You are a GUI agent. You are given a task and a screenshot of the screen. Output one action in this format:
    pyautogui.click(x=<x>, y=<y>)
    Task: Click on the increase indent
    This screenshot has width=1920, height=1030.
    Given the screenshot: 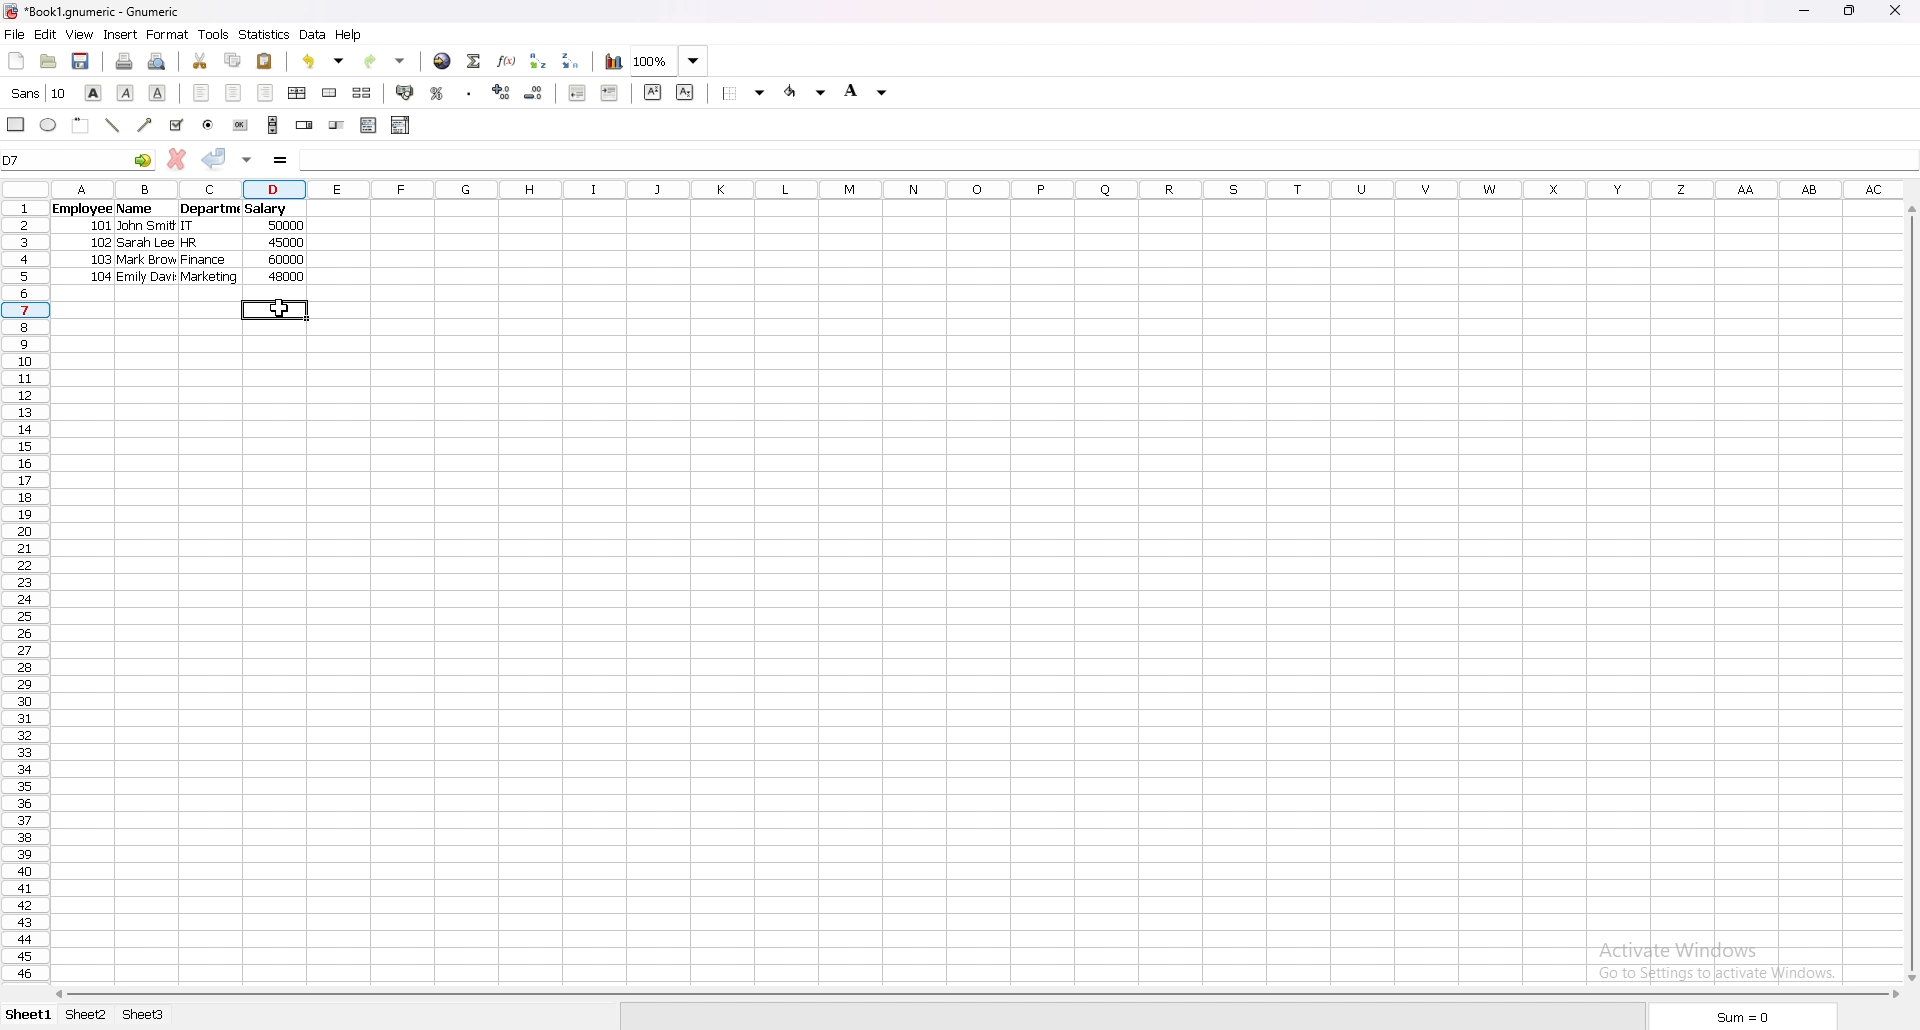 What is the action you would take?
    pyautogui.click(x=610, y=92)
    